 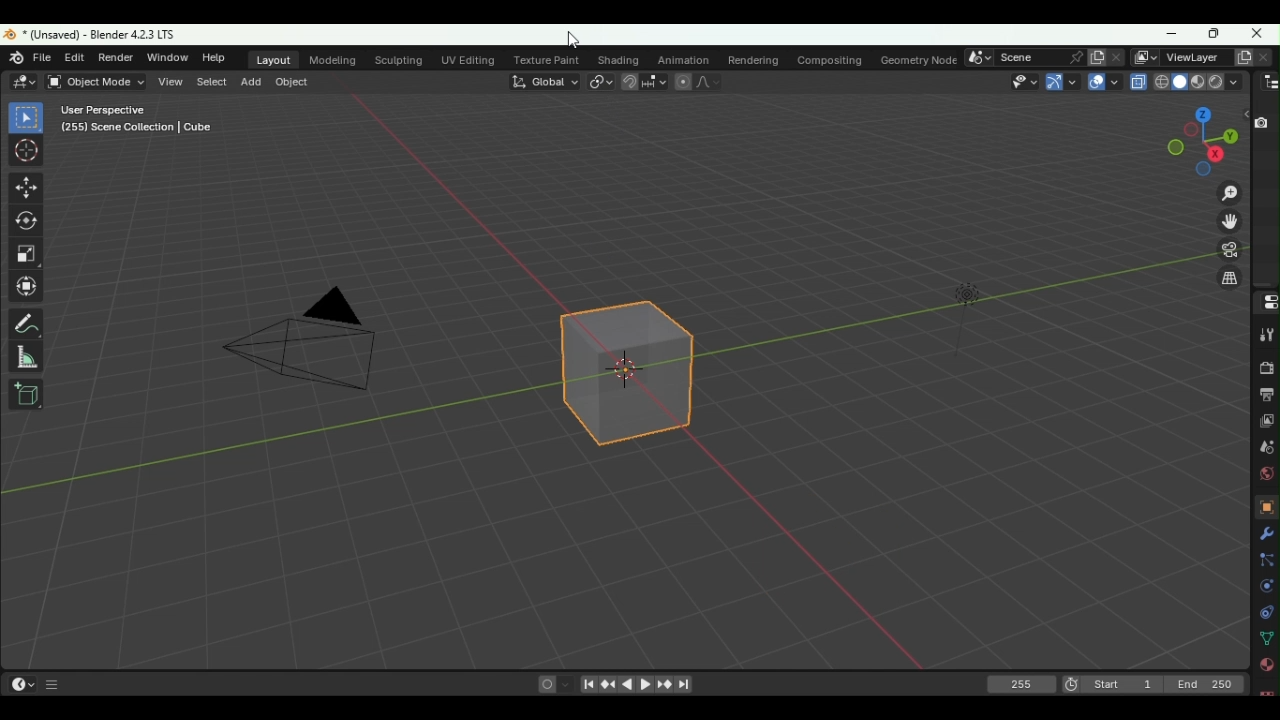 I want to click on Disable in renders, so click(x=1263, y=122).